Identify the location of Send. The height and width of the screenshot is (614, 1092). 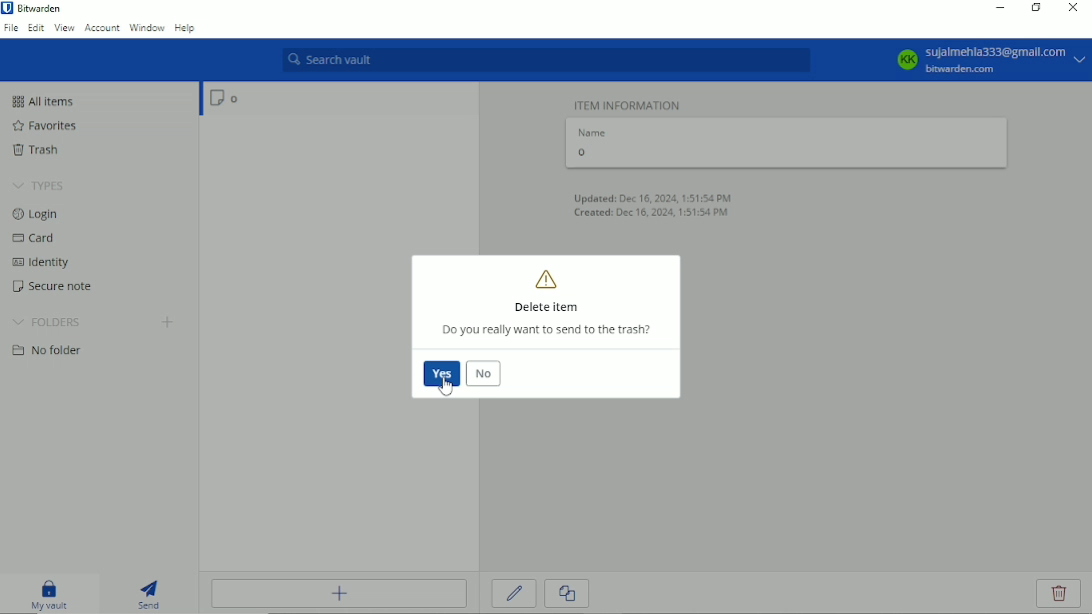
(150, 594).